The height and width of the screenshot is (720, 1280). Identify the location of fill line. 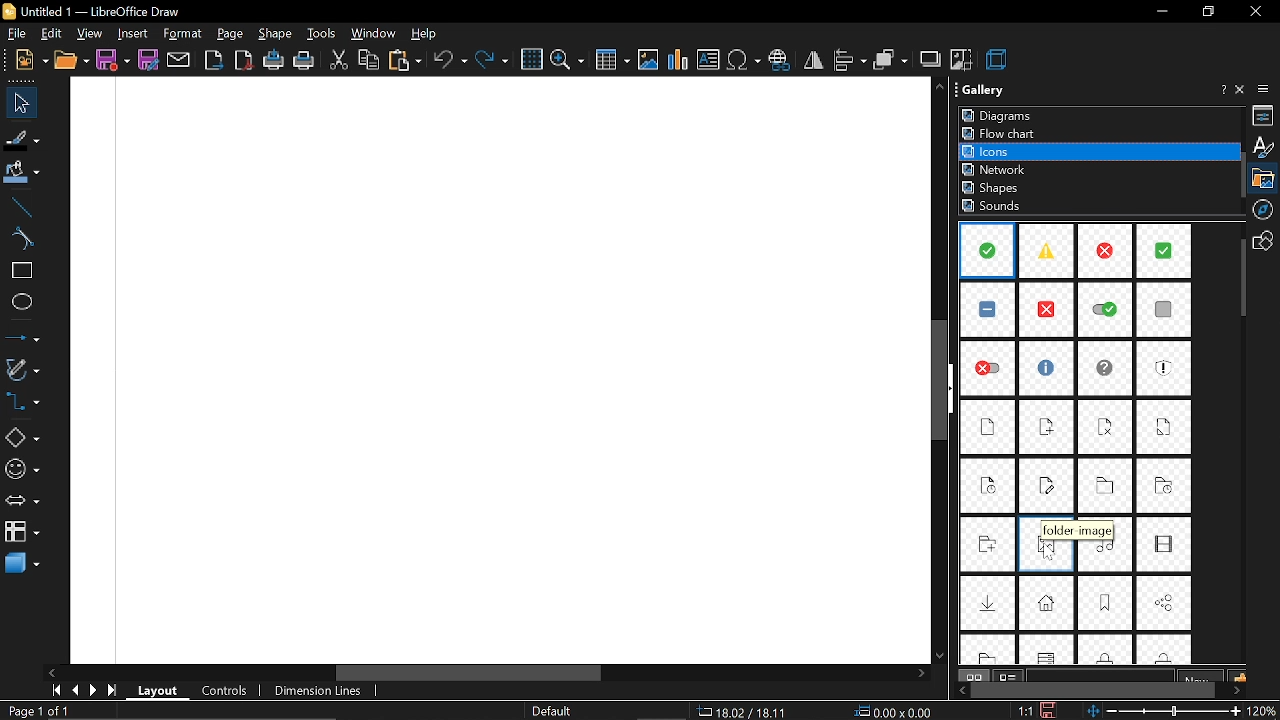
(20, 137).